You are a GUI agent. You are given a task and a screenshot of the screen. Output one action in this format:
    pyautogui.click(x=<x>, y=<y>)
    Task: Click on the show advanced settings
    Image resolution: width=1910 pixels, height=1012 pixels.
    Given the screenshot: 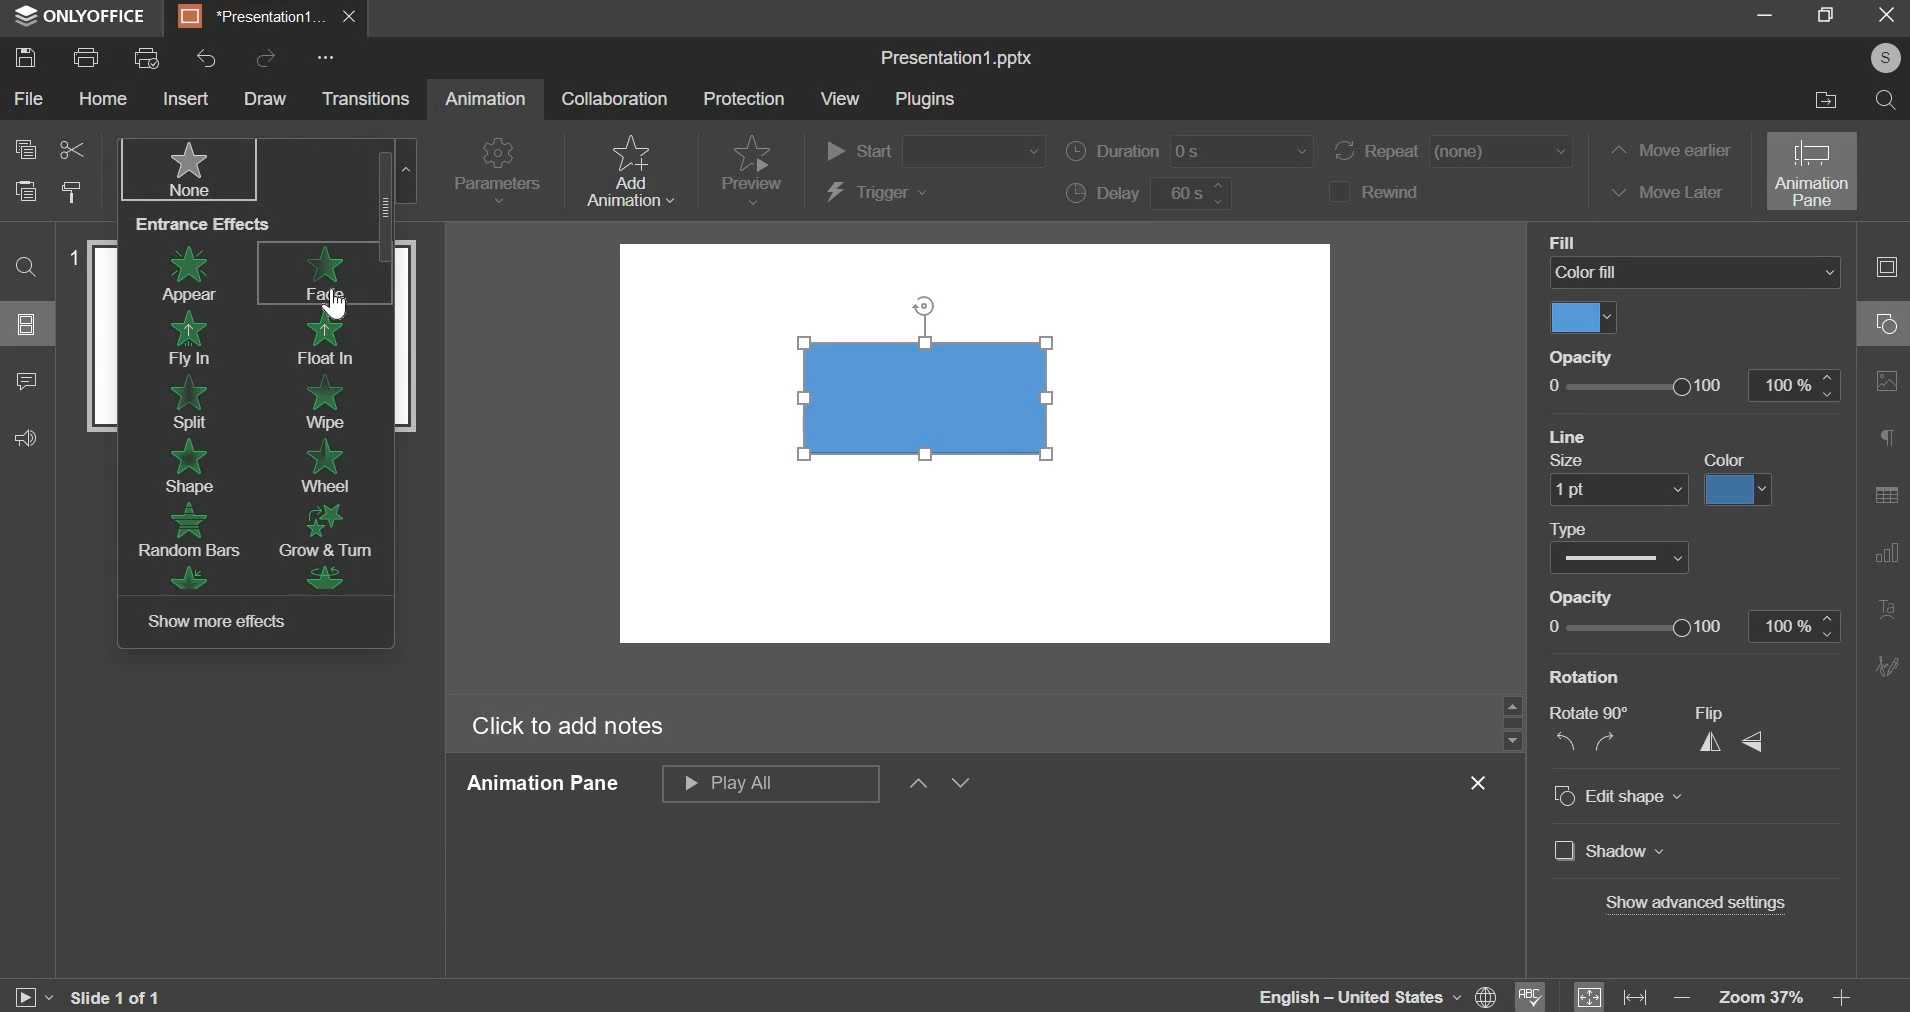 What is the action you would take?
    pyautogui.click(x=1695, y=904)
    